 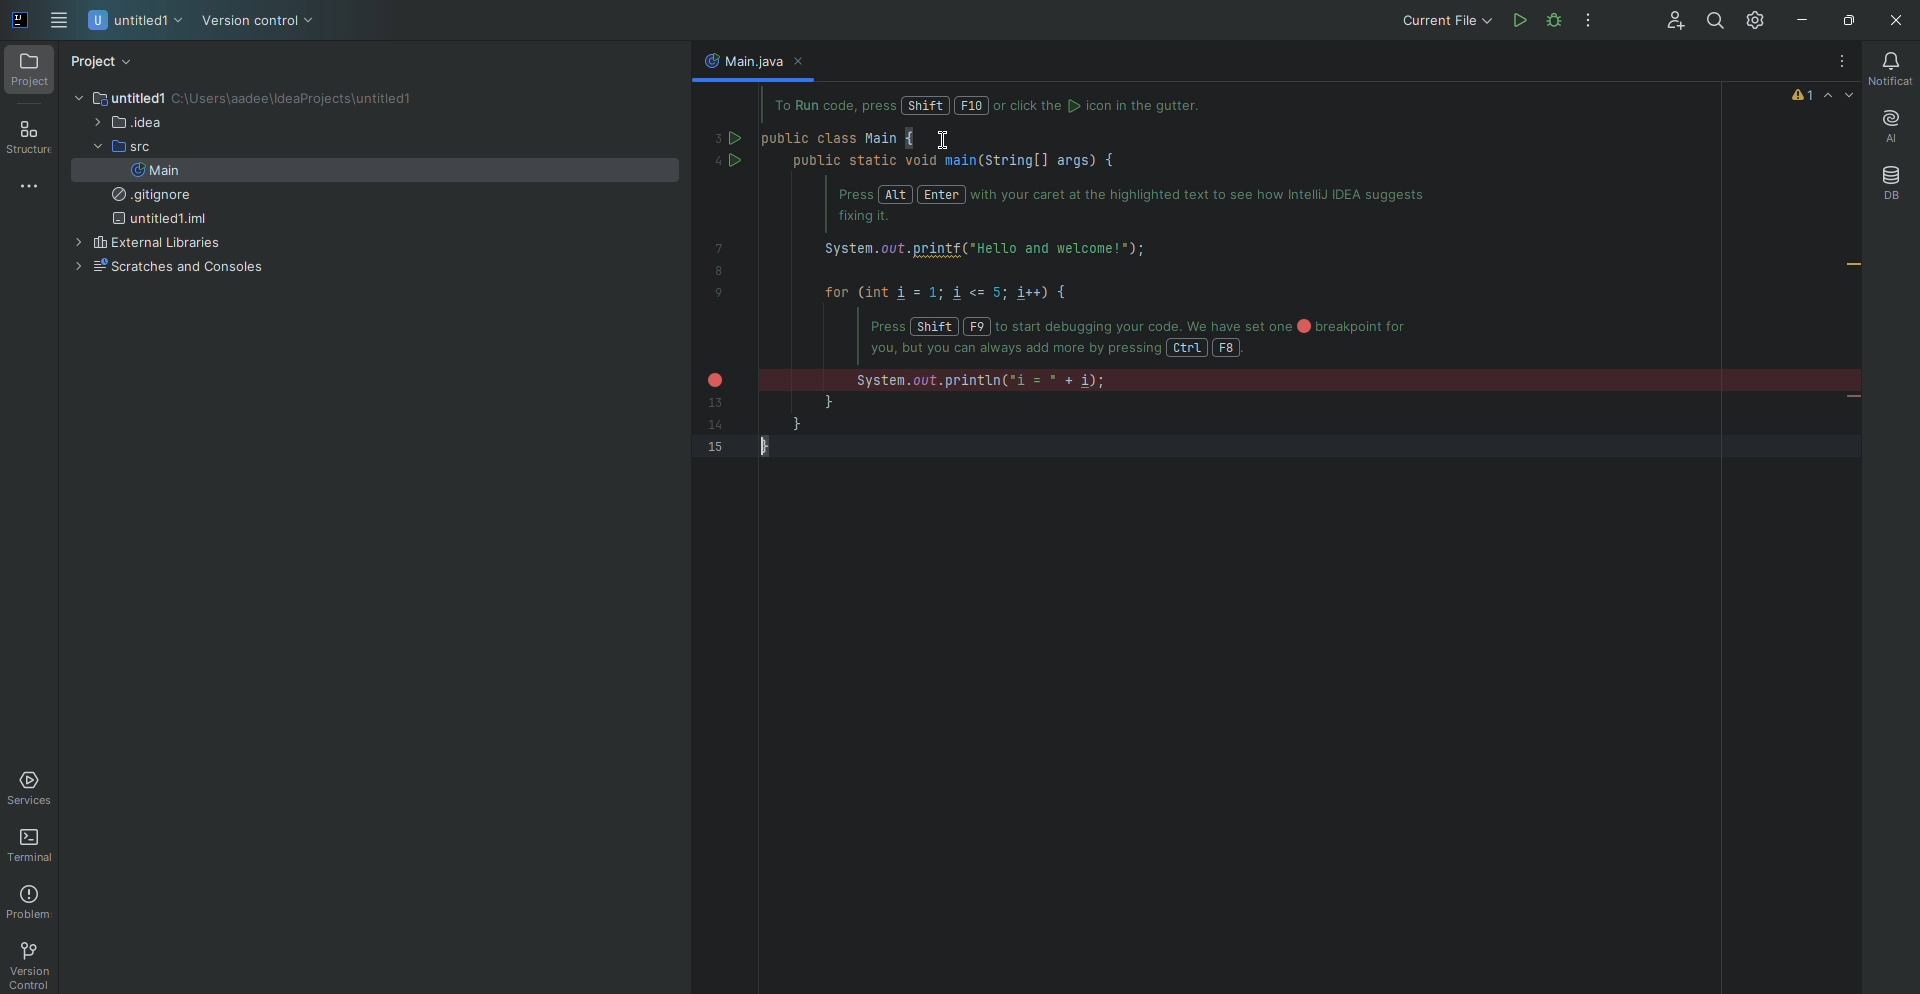 What do you see at coordinates (1758, 19) in the screenshot?
I see `Settings` at bounding box center [1758, 19].